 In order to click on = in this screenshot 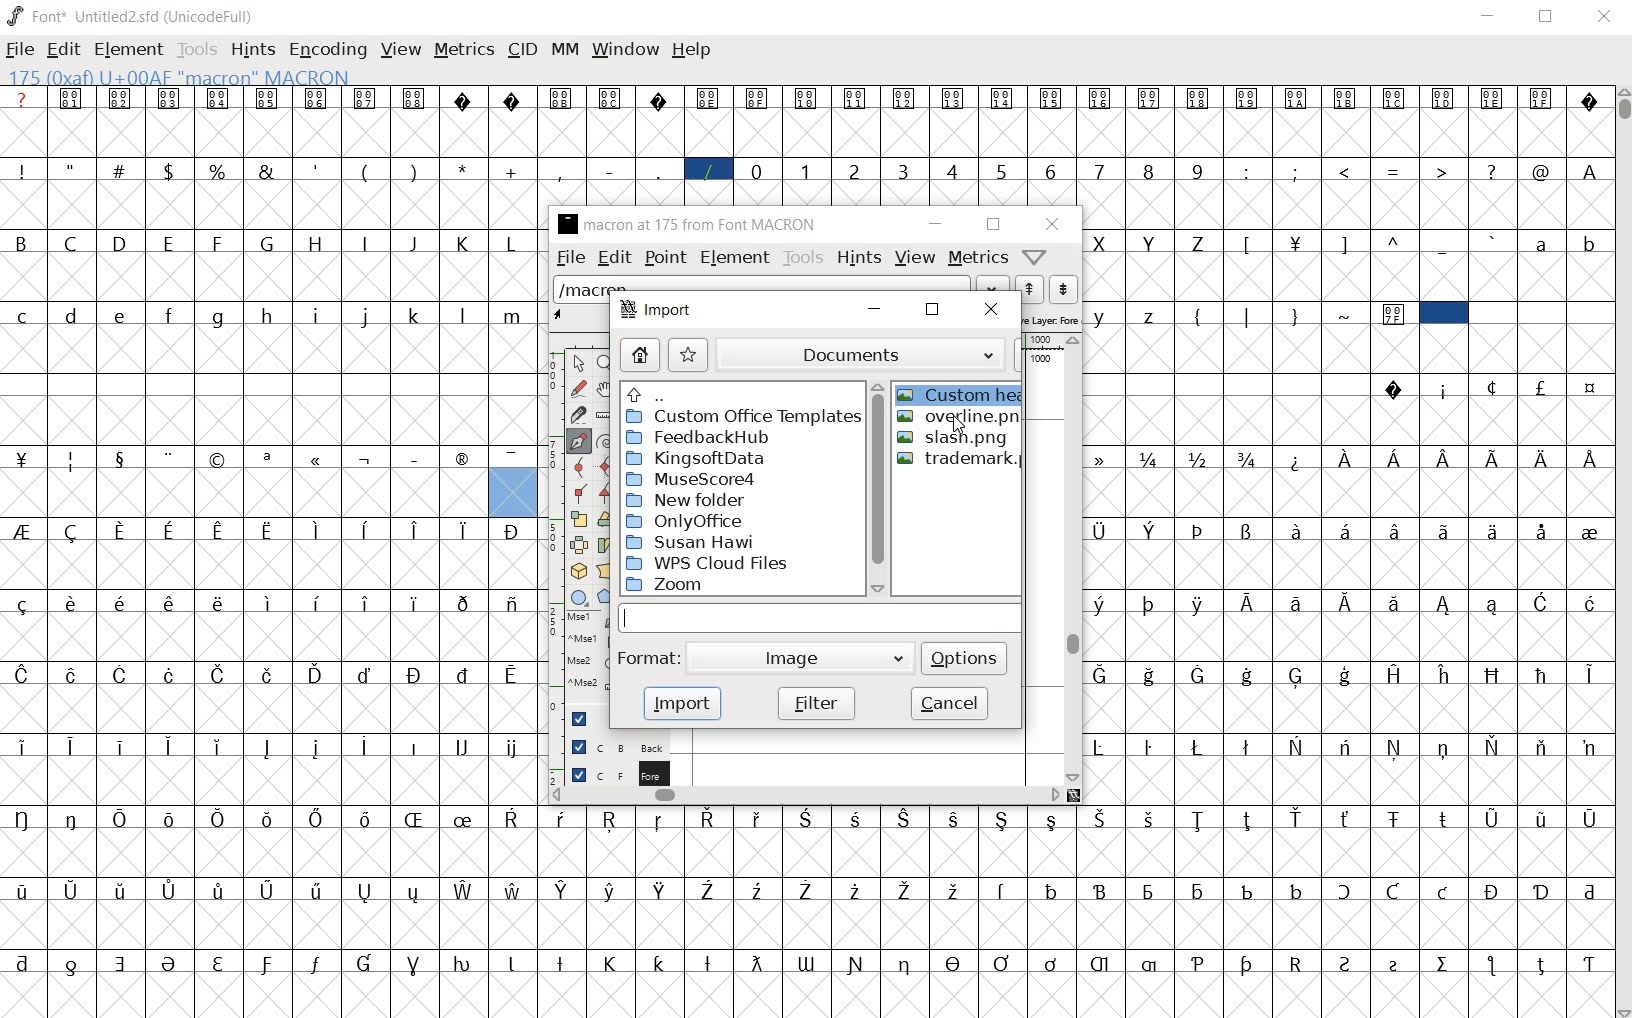, I will do `click(1397, 170)`.